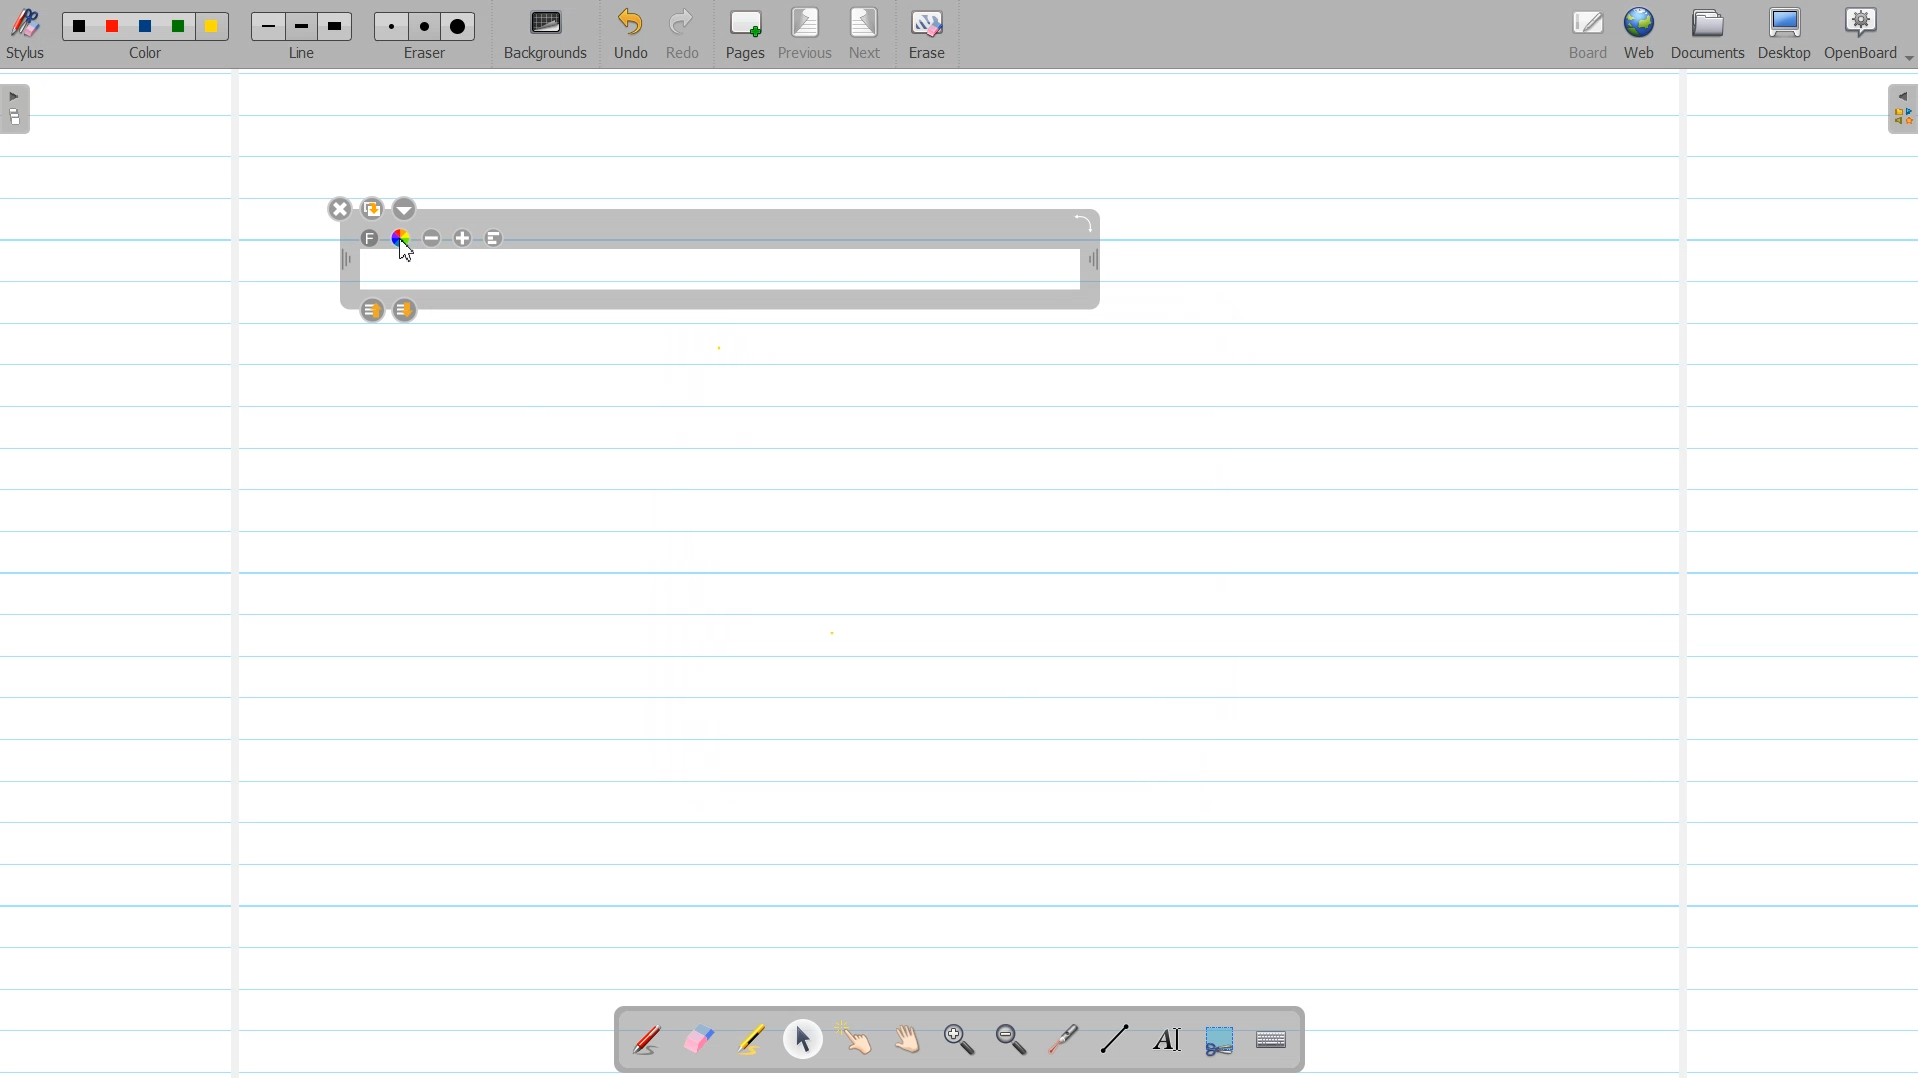  Describe the element at coordinates (808, 35) in the screenshot. I see `Previous` at that location.